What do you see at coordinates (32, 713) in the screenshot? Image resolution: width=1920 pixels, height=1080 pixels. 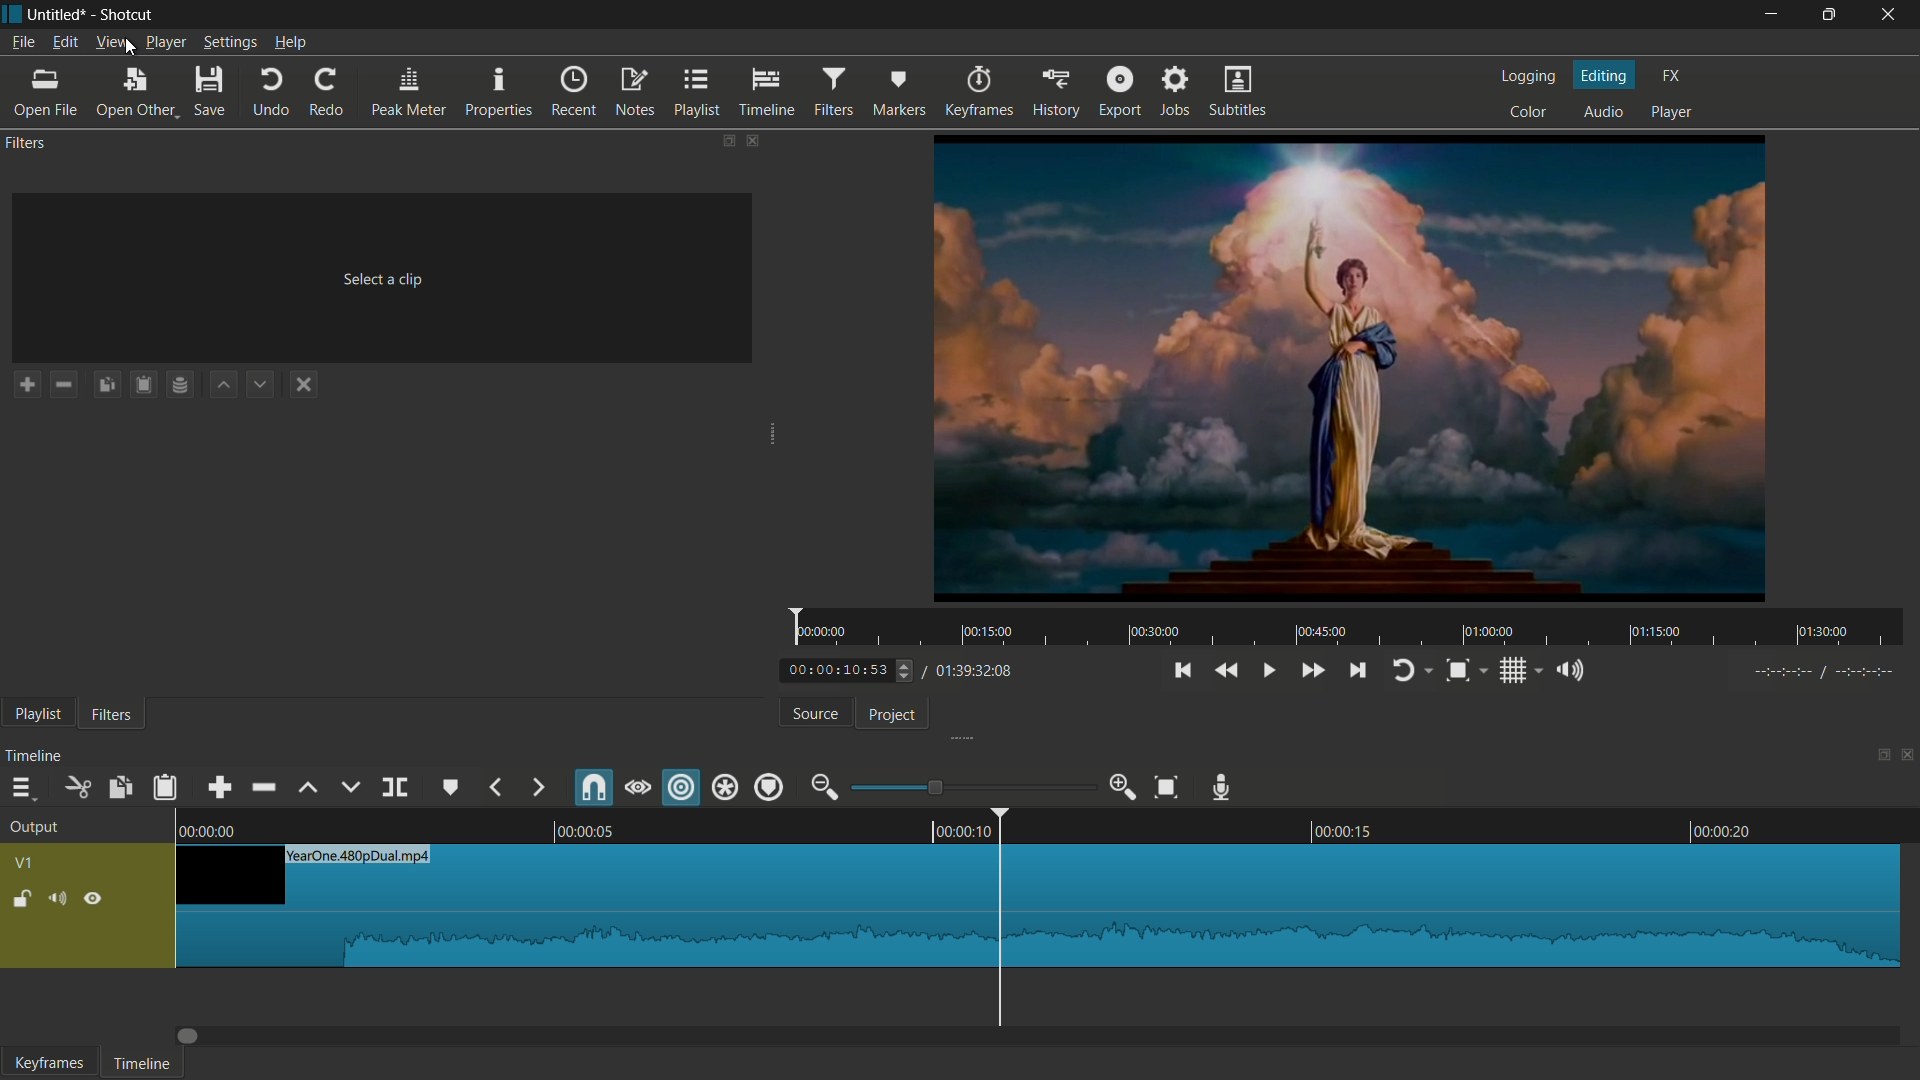 I see `playlist` at bounding box center [32, 713].